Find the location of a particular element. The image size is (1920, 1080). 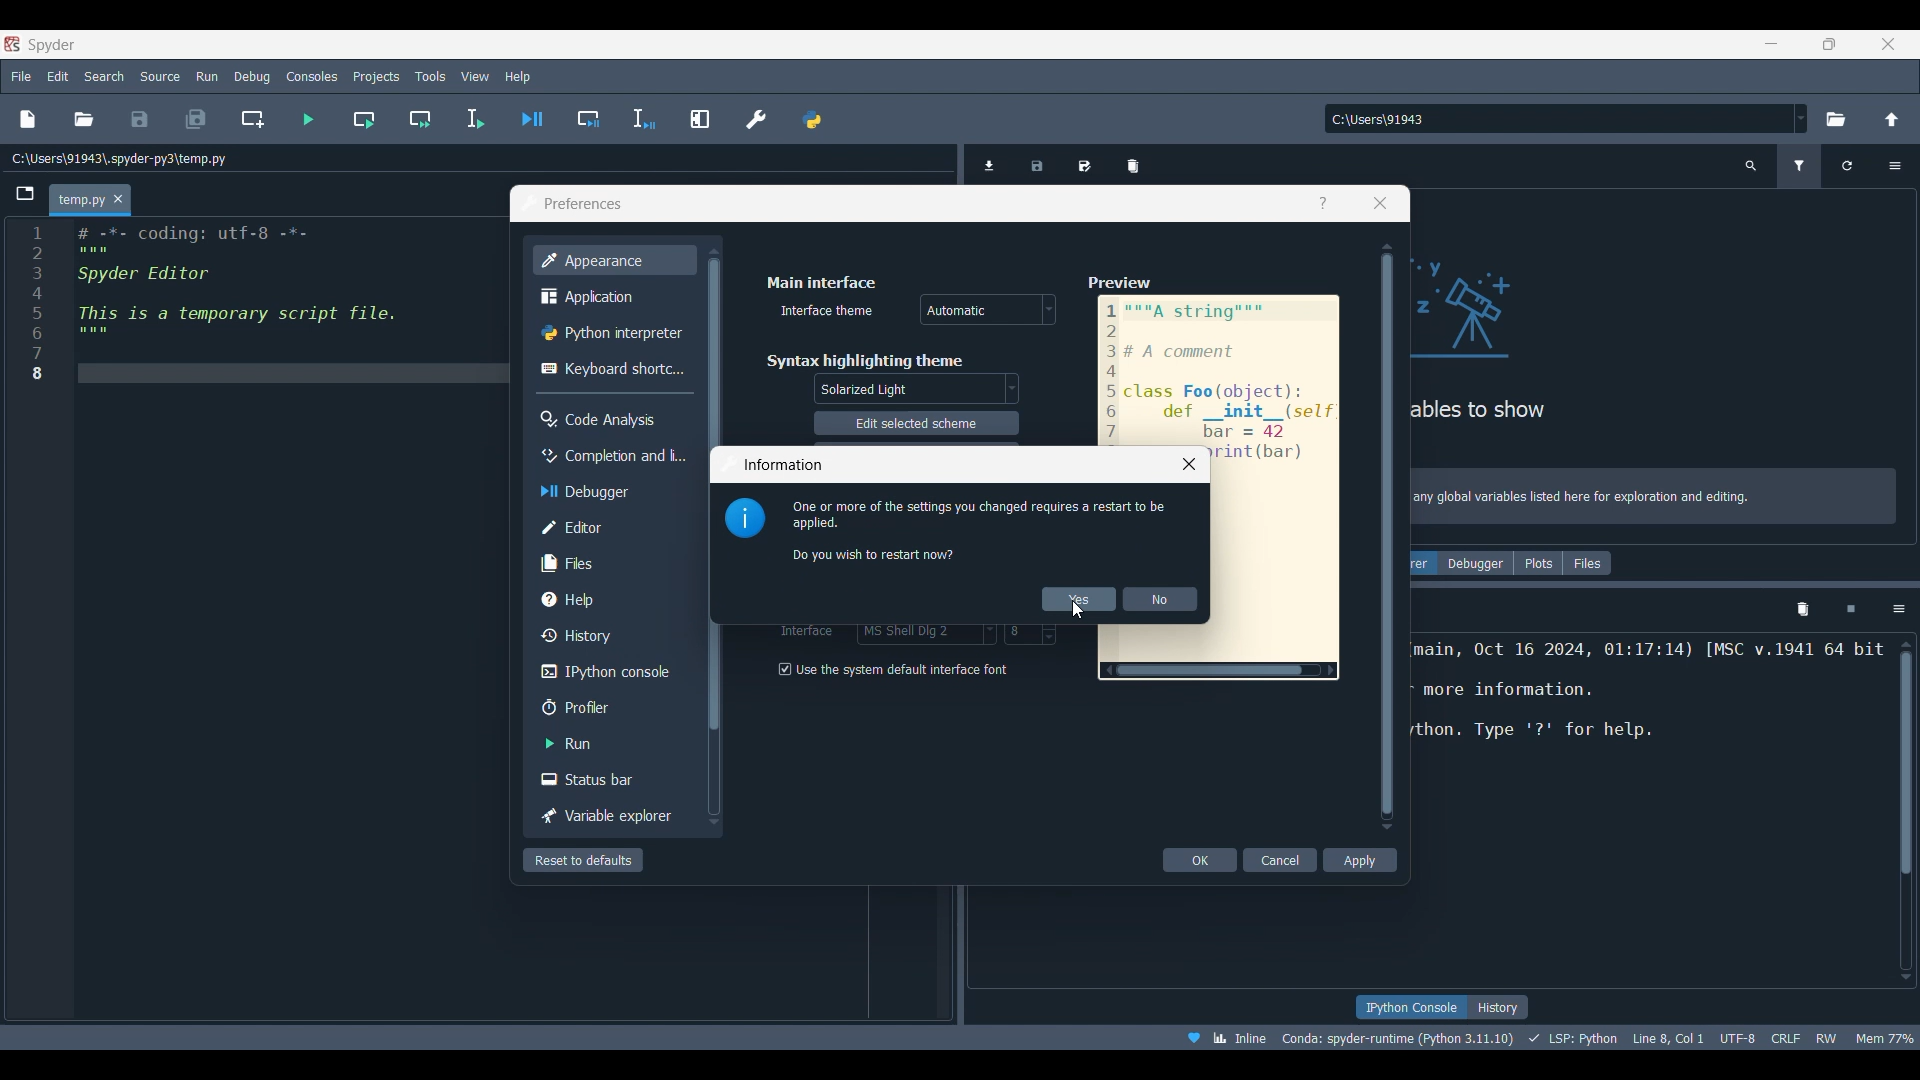

Software logo is located at coordinates (12, 44).